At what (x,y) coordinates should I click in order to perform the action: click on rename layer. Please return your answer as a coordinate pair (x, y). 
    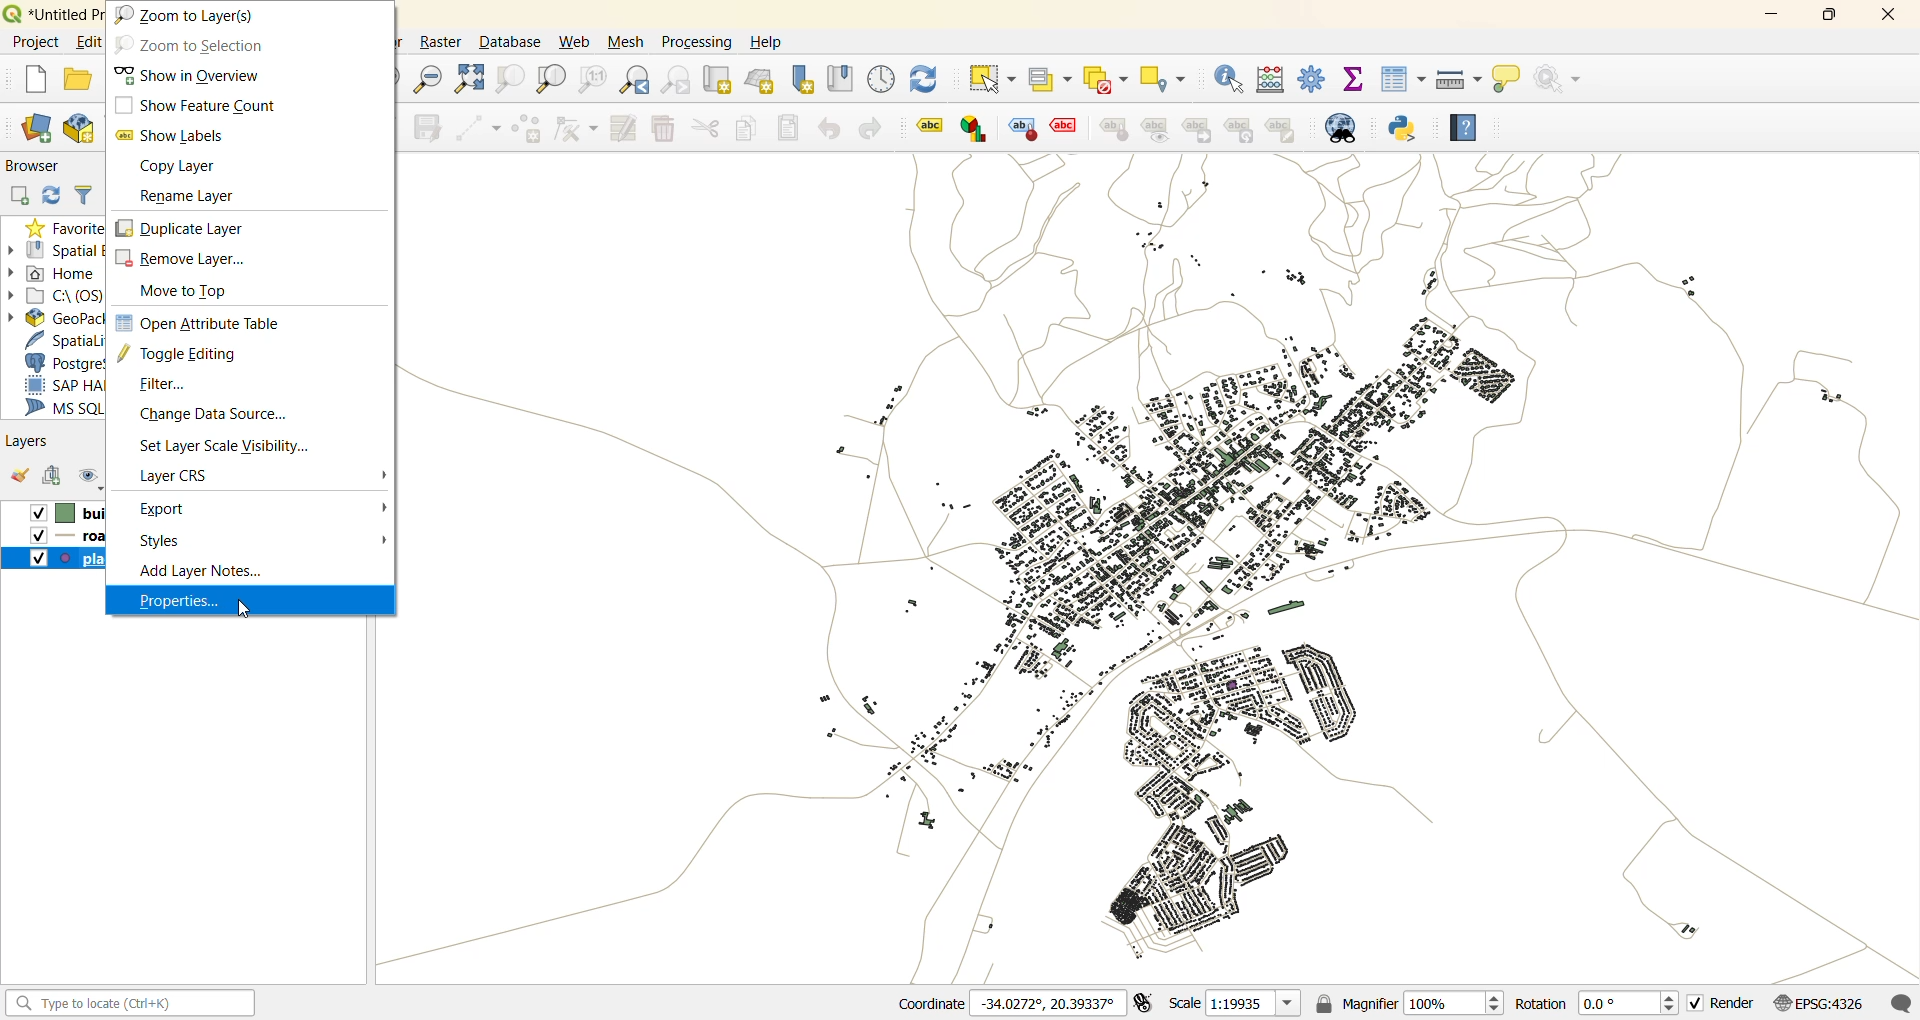
    Looking at the image, I should click on (188, 196).